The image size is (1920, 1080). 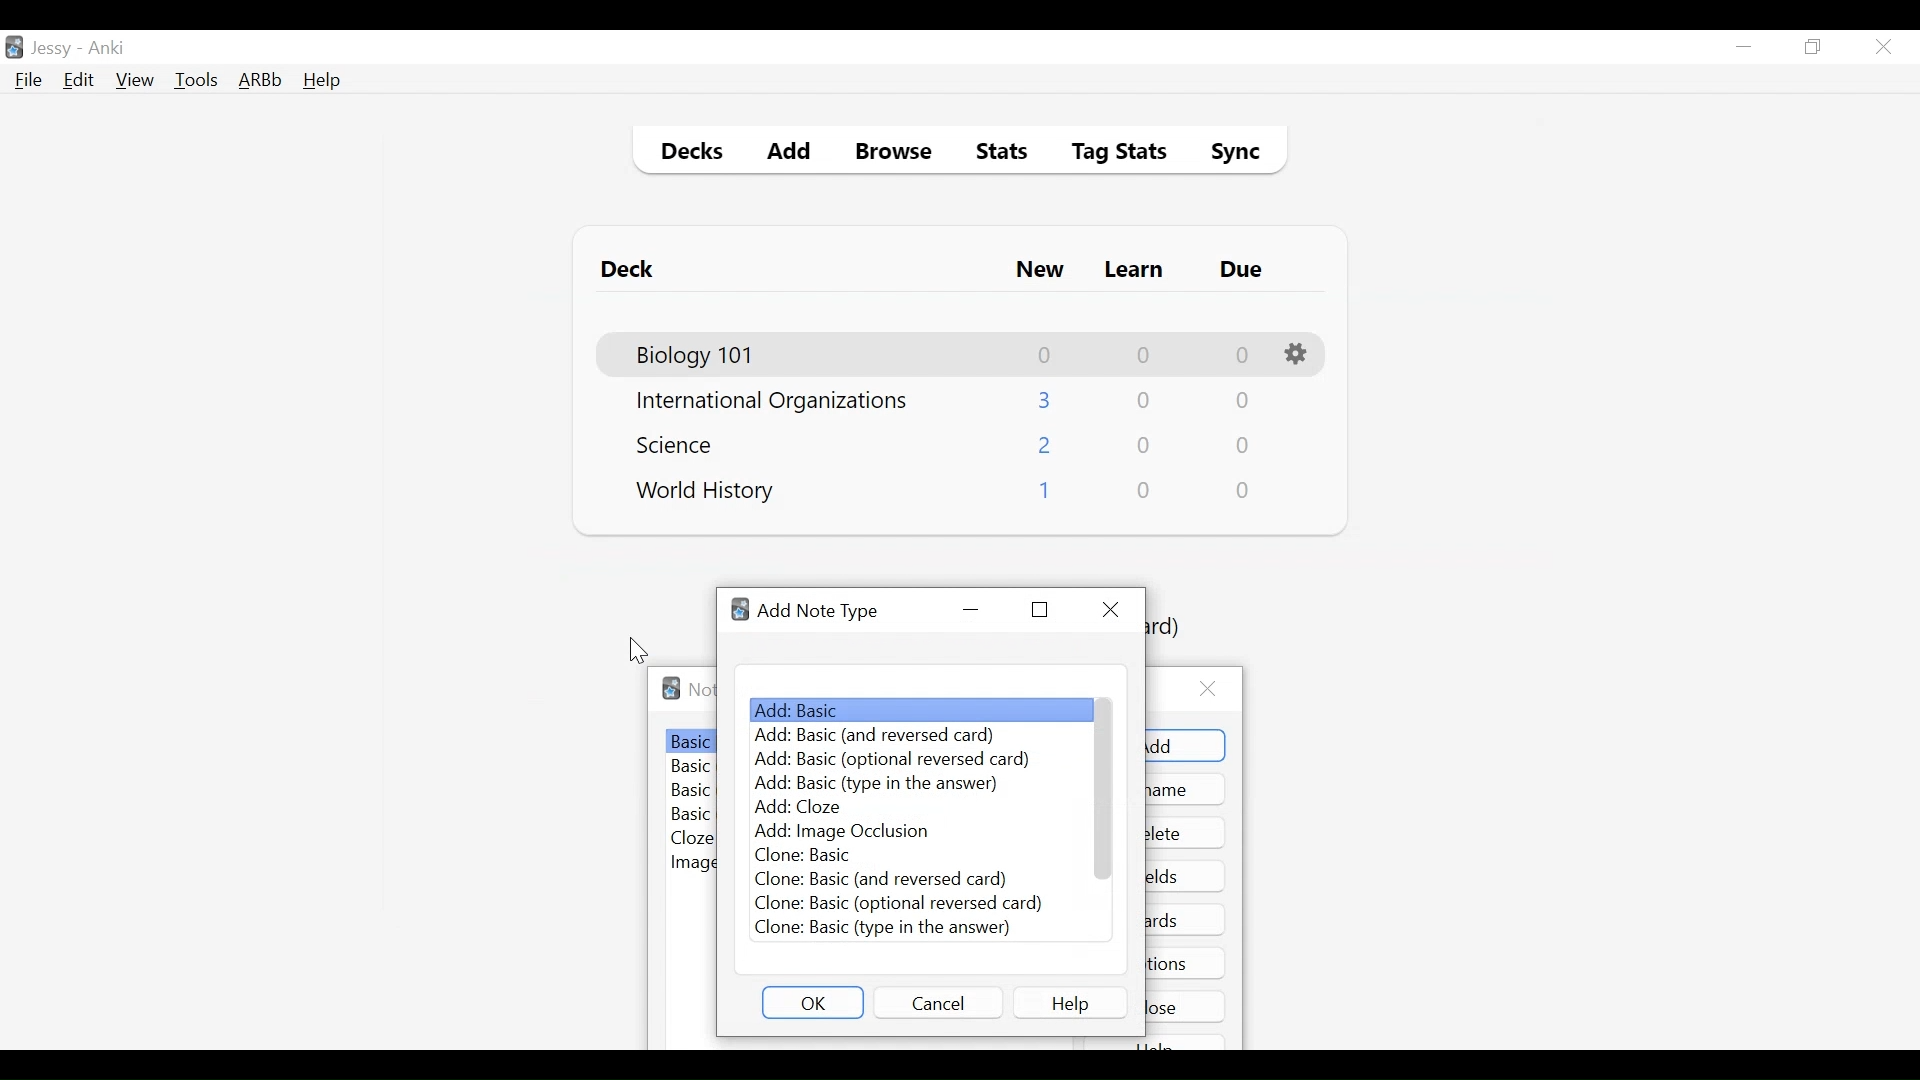 I want to click on Tools, so click(x=196, y=79).